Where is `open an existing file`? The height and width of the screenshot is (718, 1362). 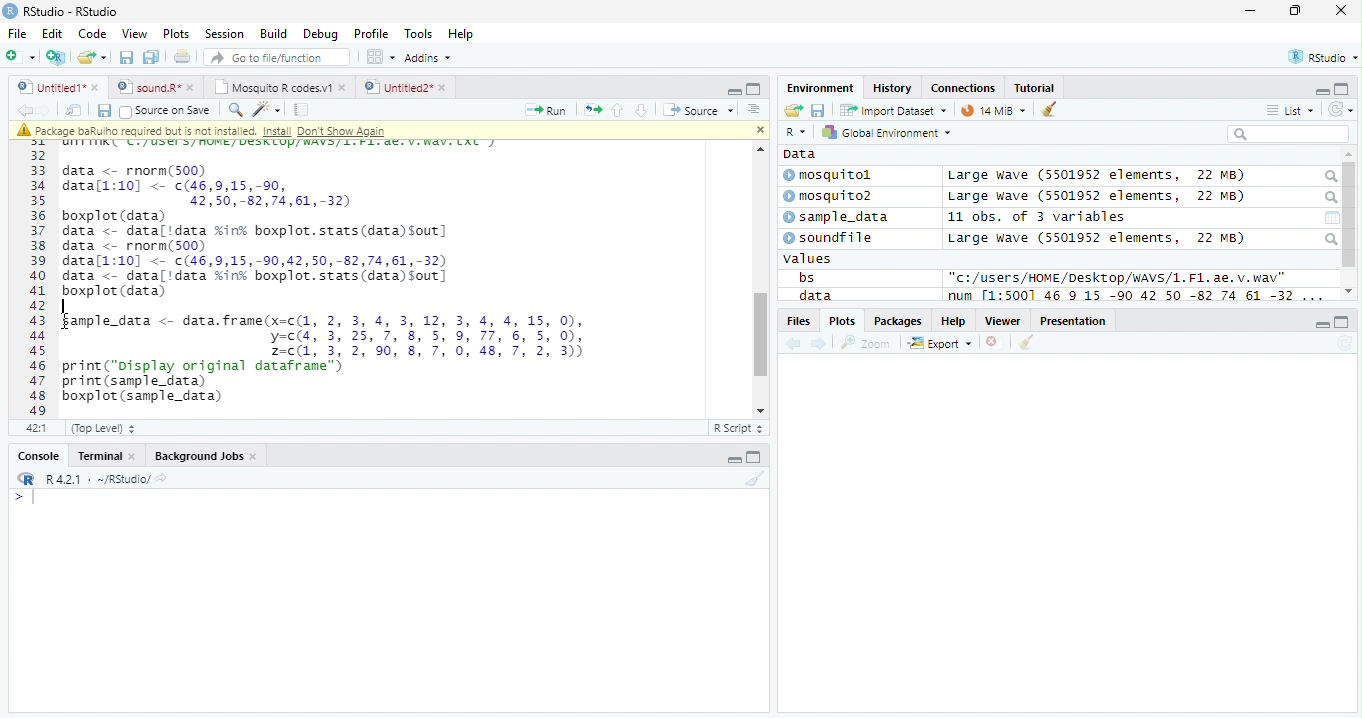 open an existing file is located at coordinates (92, 57).